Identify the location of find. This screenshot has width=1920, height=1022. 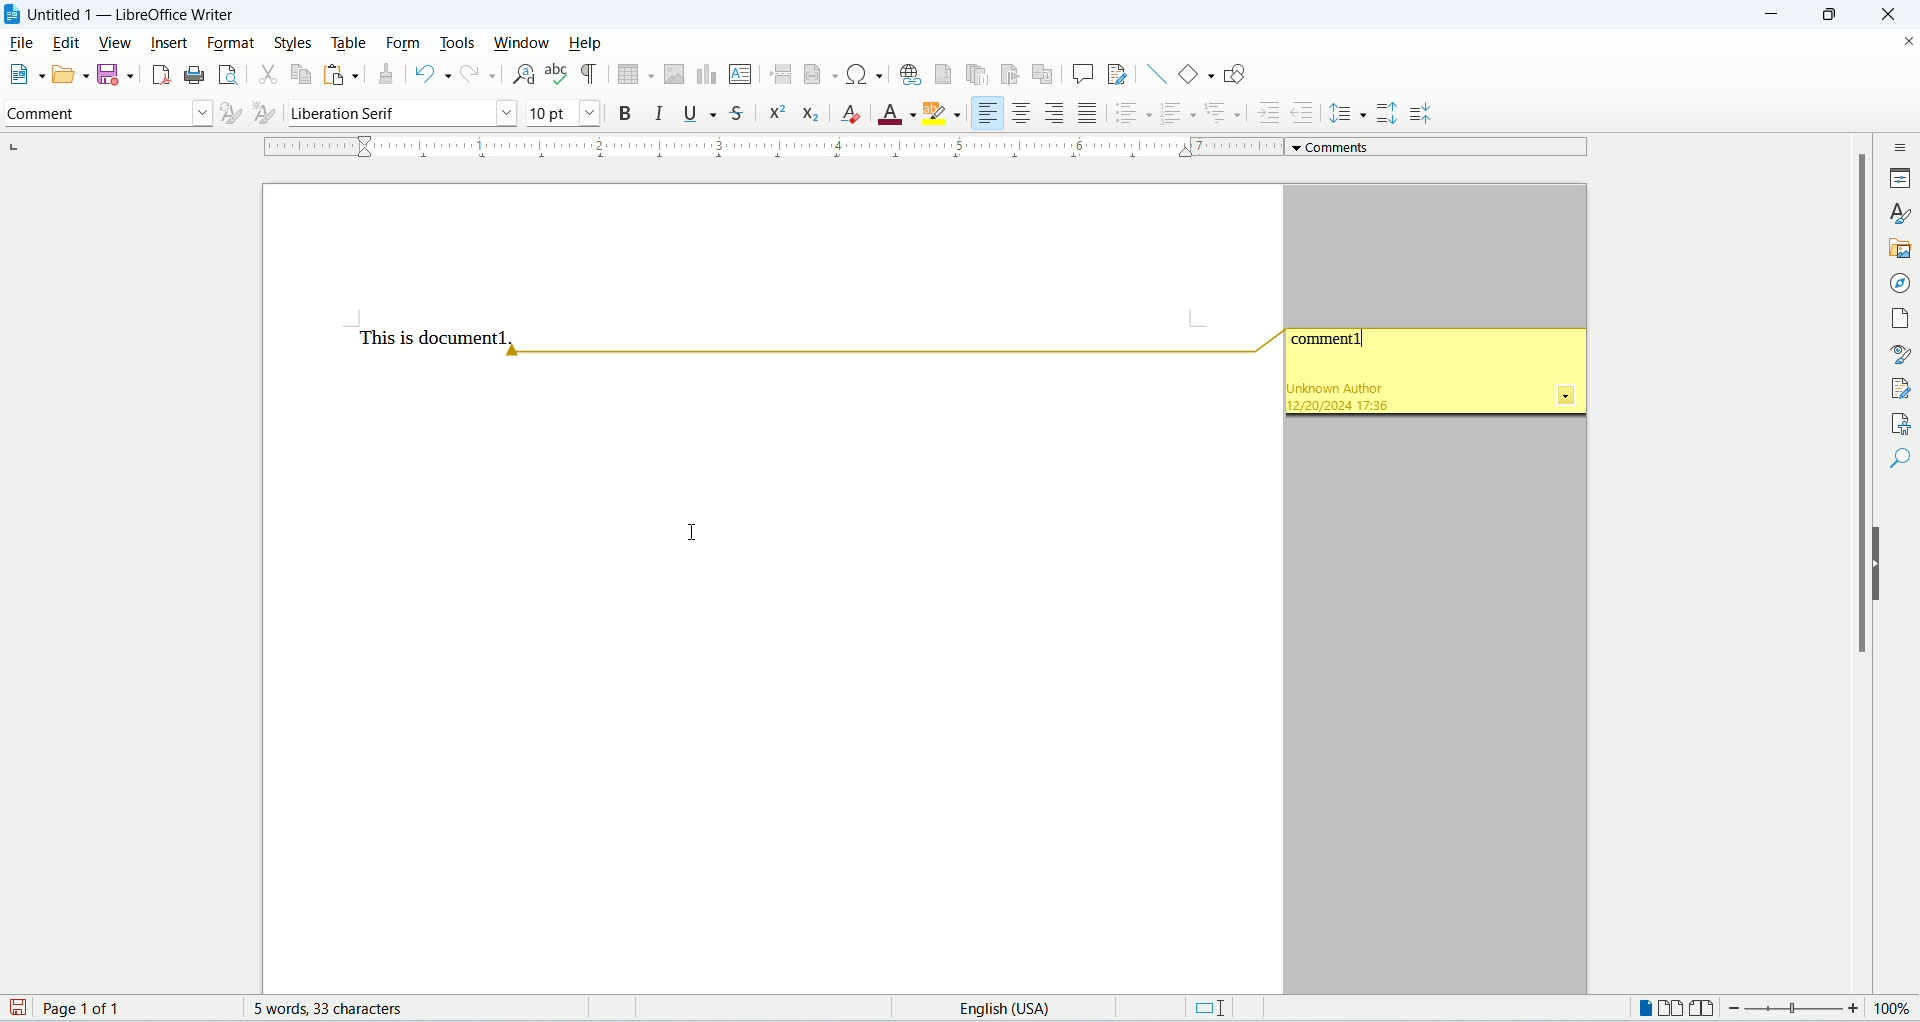
(1898, 457).